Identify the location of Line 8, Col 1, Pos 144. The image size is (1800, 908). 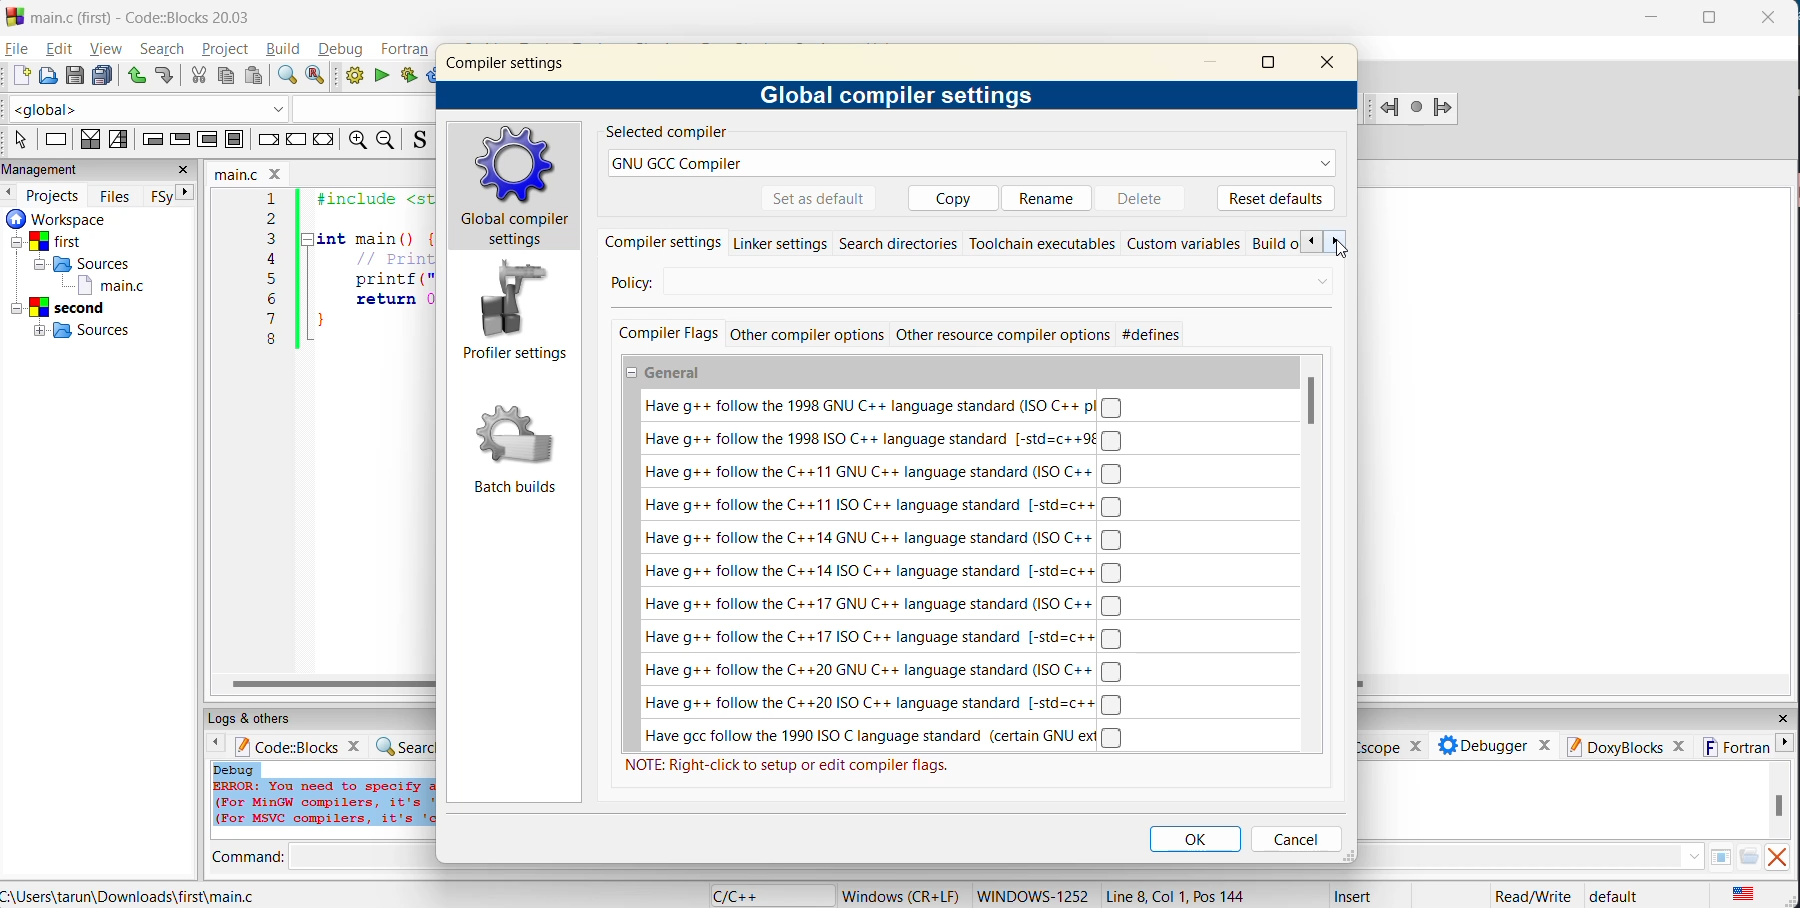
(1176, 895).